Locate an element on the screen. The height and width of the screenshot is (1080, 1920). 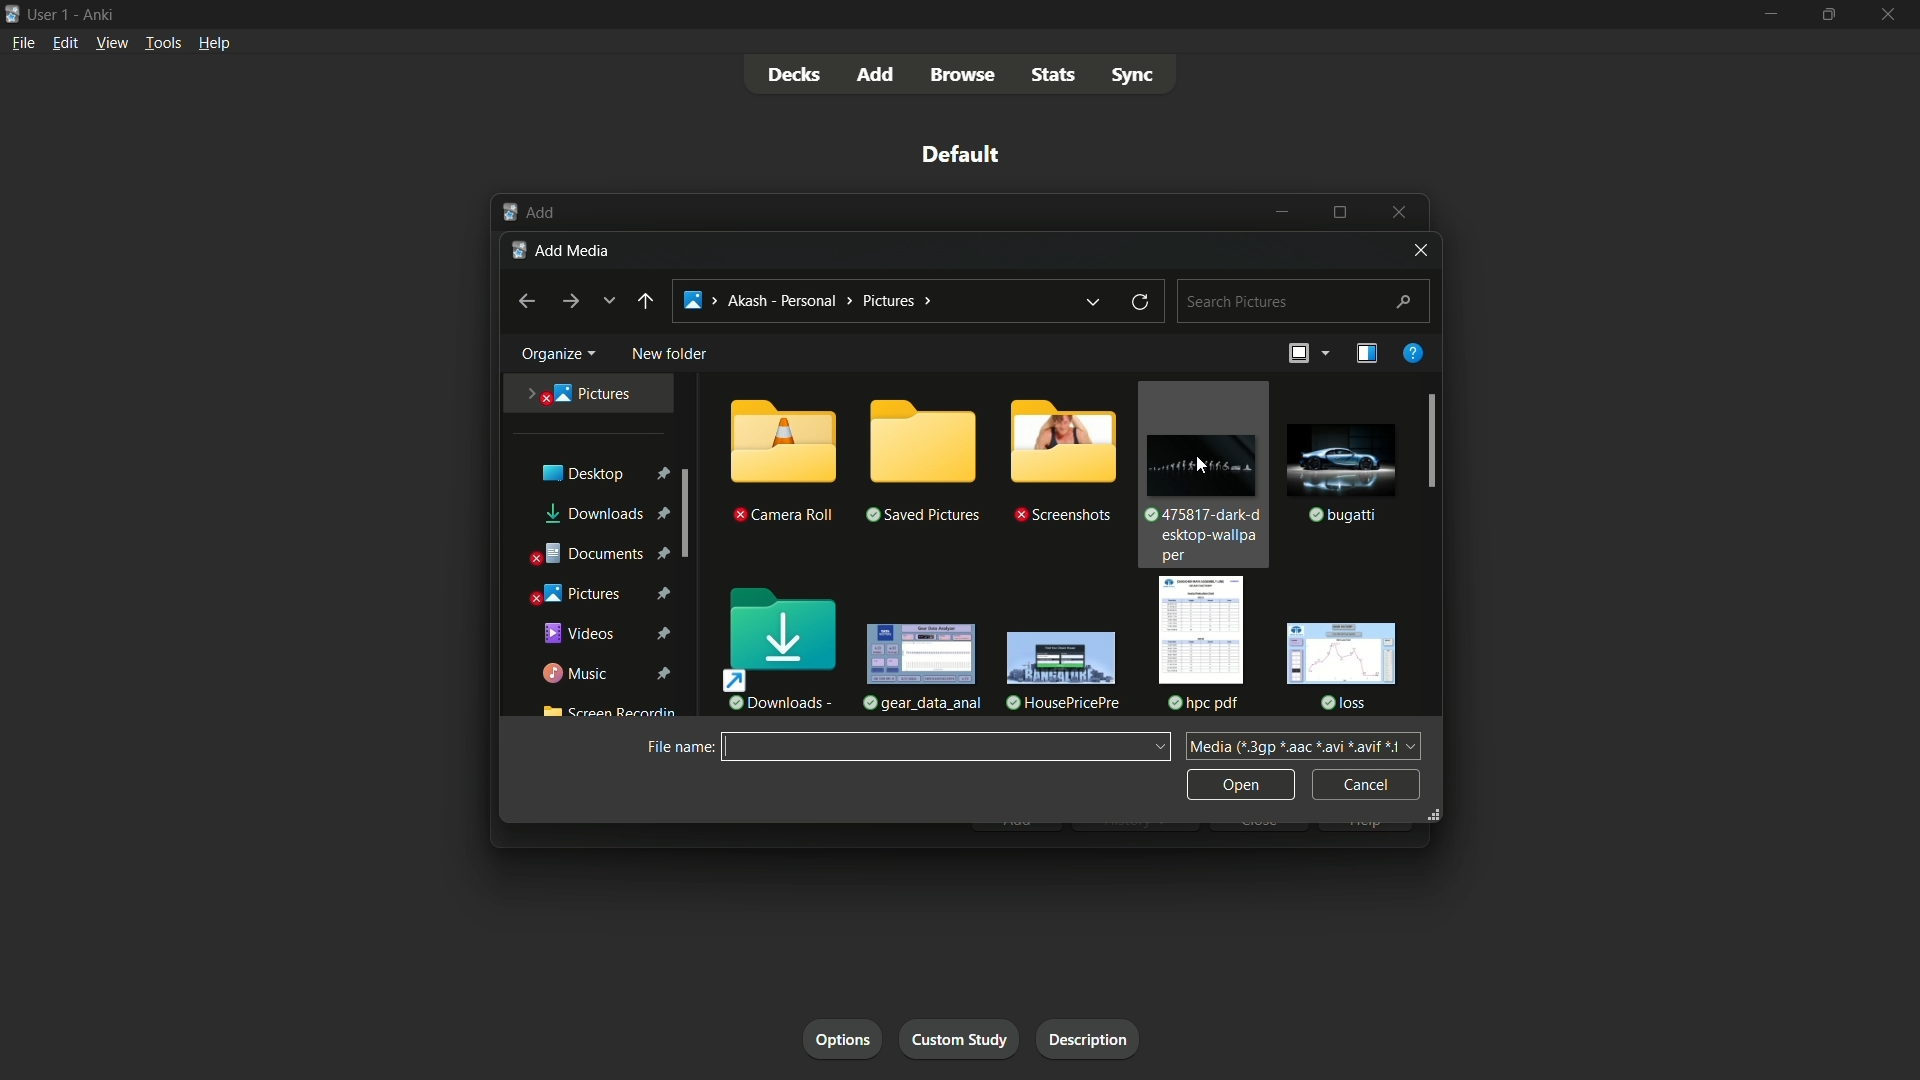
open is located at coordinates (1241, 784).